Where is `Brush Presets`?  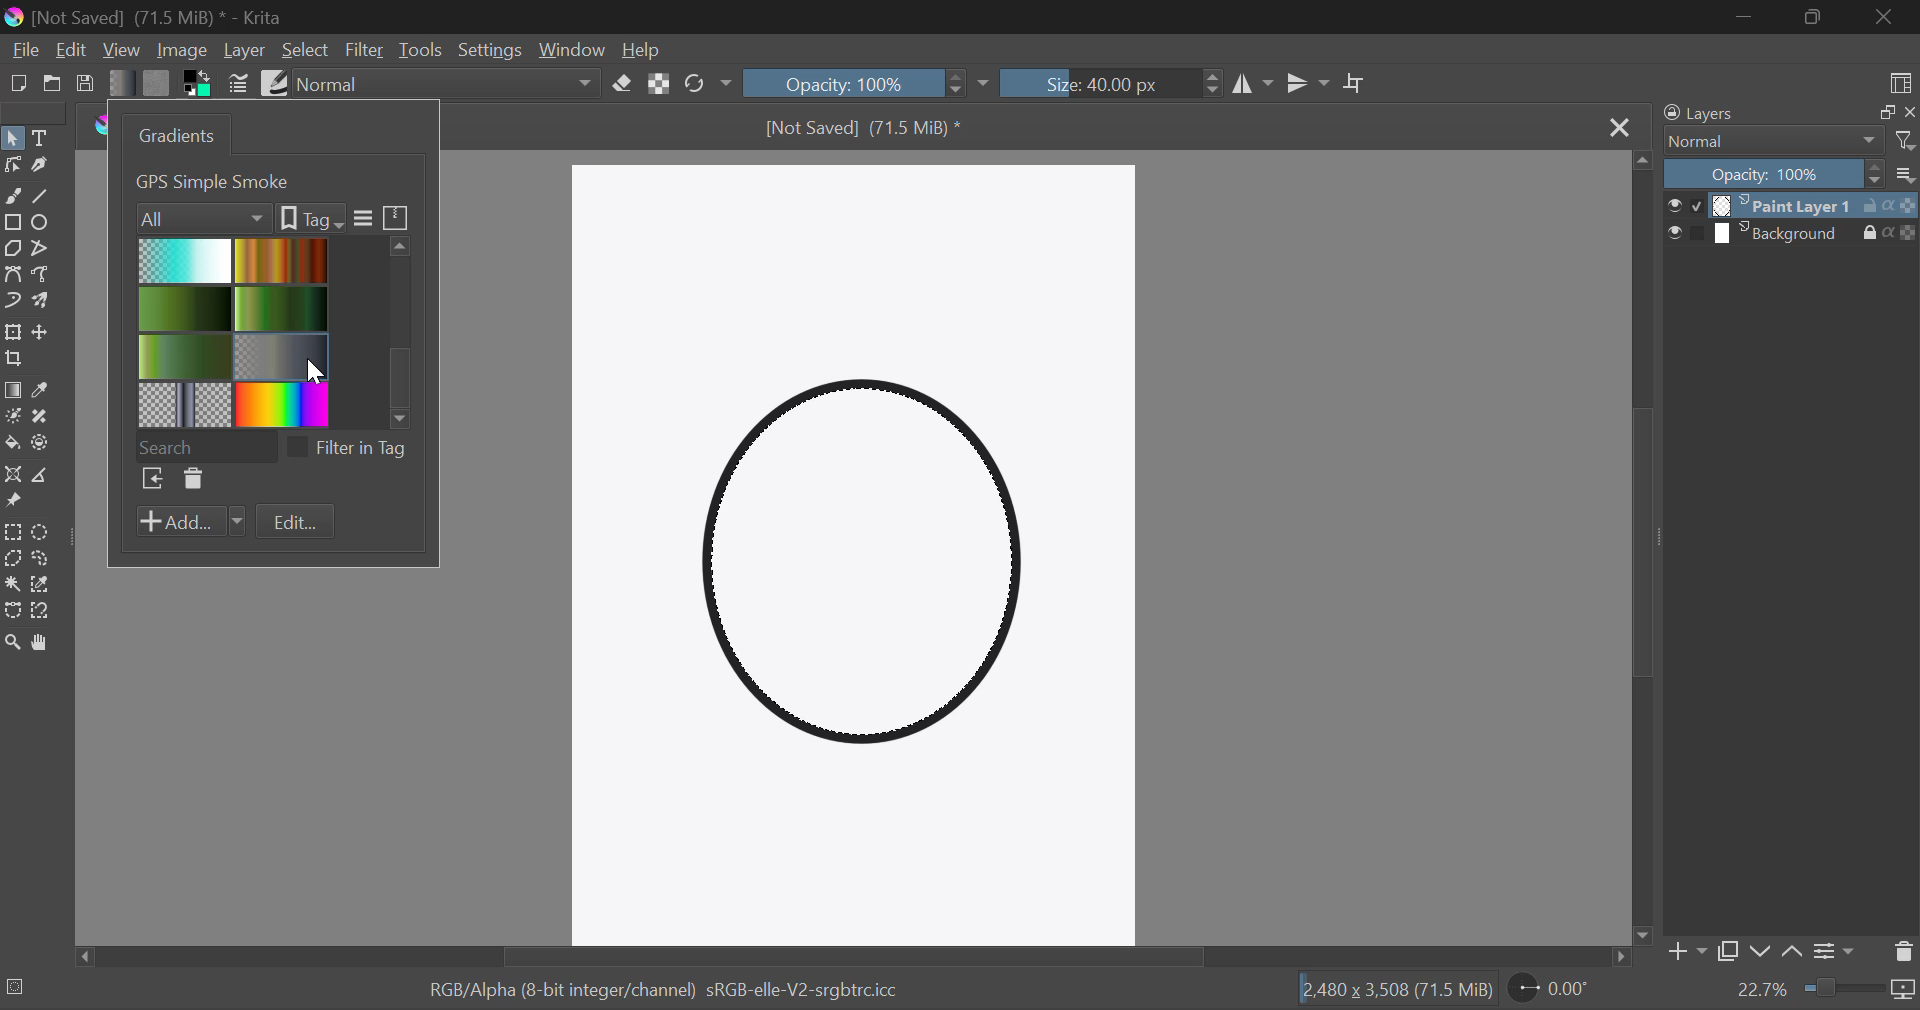 Brush Presets is located at coordinates (278, 85).